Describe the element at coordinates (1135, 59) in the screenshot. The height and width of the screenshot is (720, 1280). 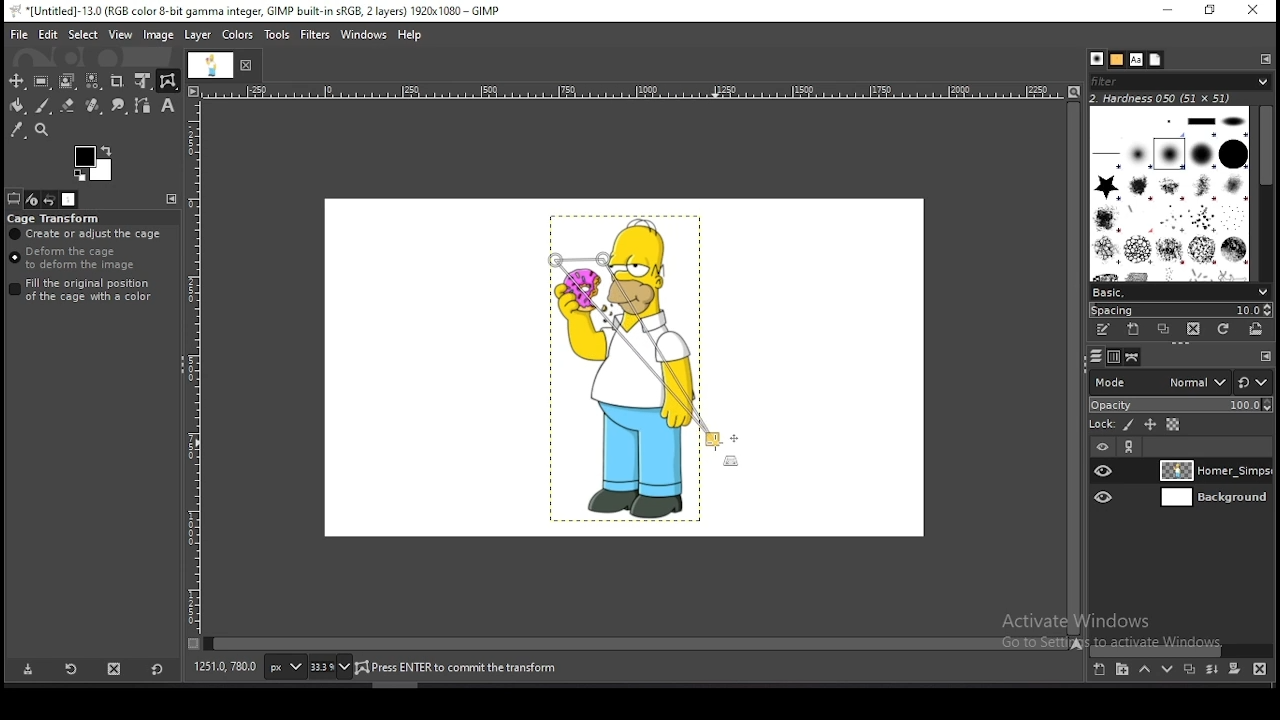
I see `fonts` at that location.